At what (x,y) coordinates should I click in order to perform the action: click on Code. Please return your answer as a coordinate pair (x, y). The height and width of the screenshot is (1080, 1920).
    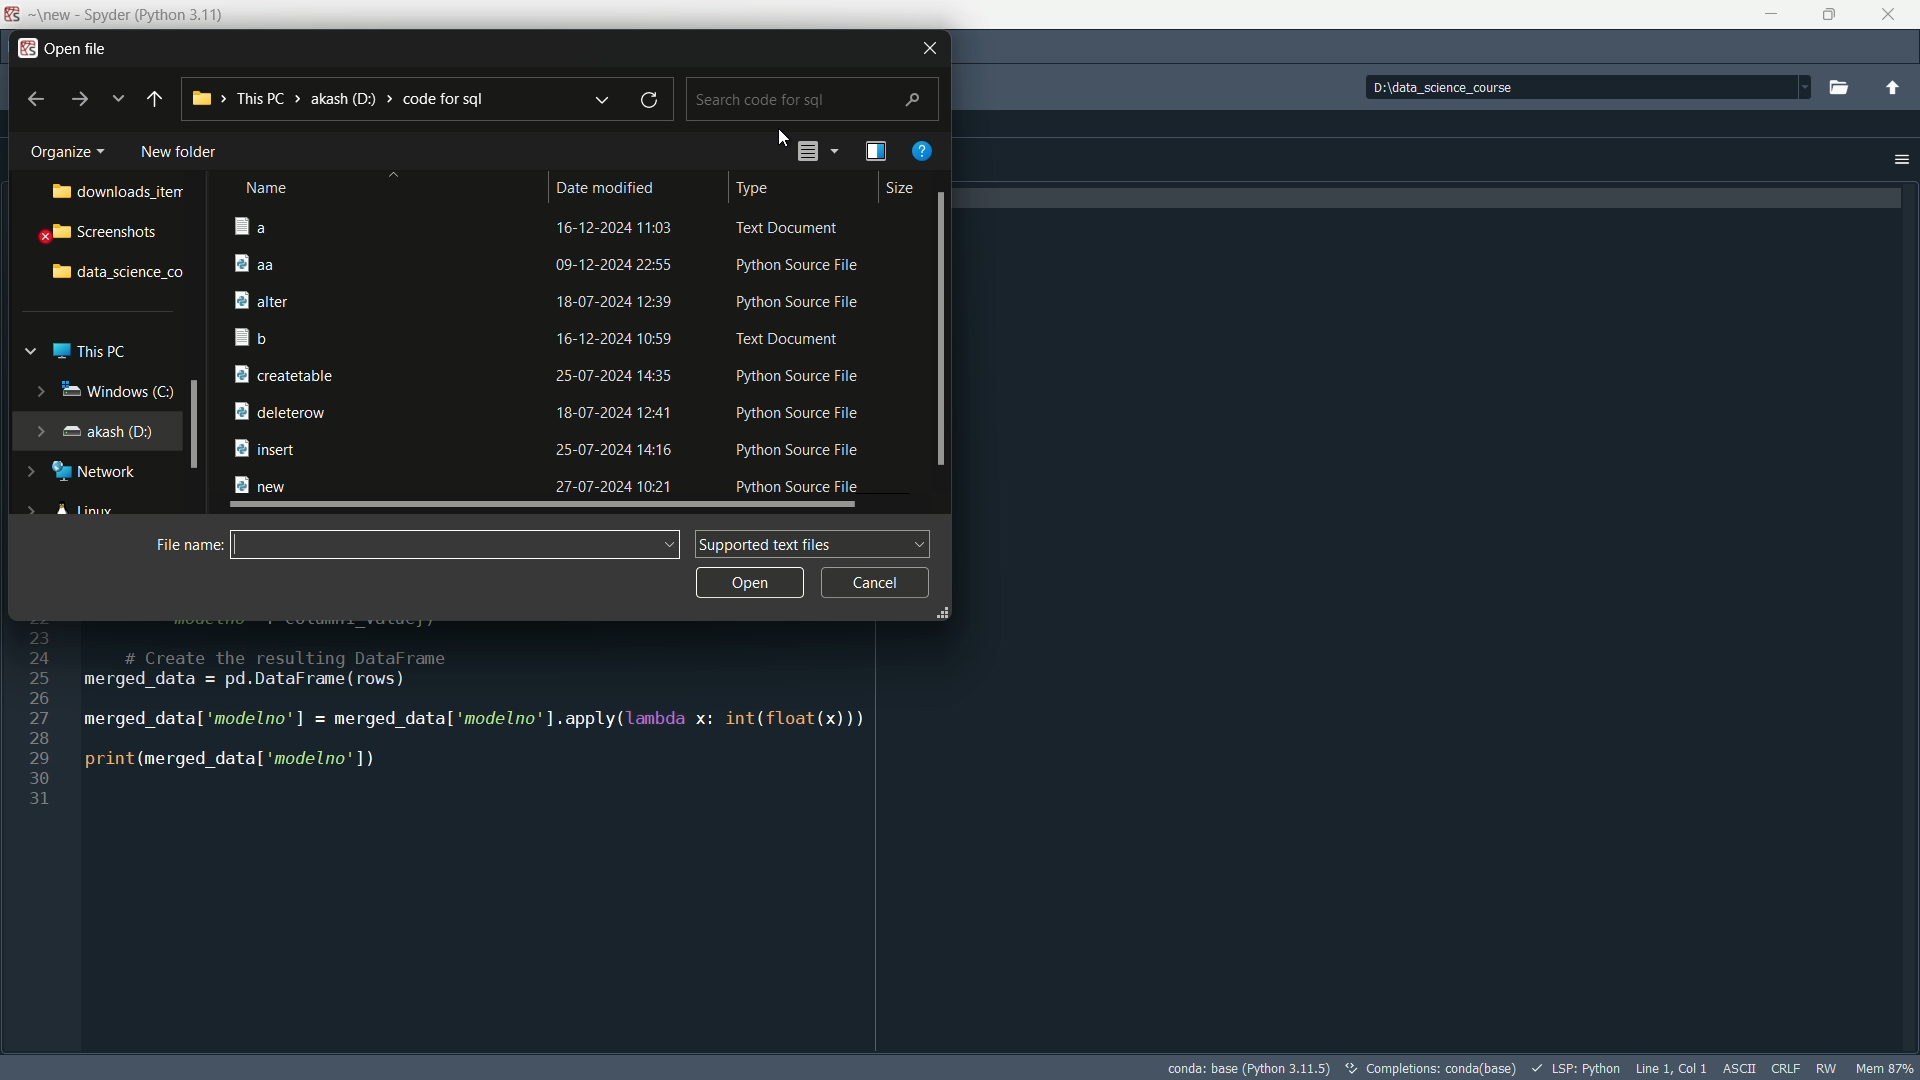
    Looking at the image, I should click on (445, 727).